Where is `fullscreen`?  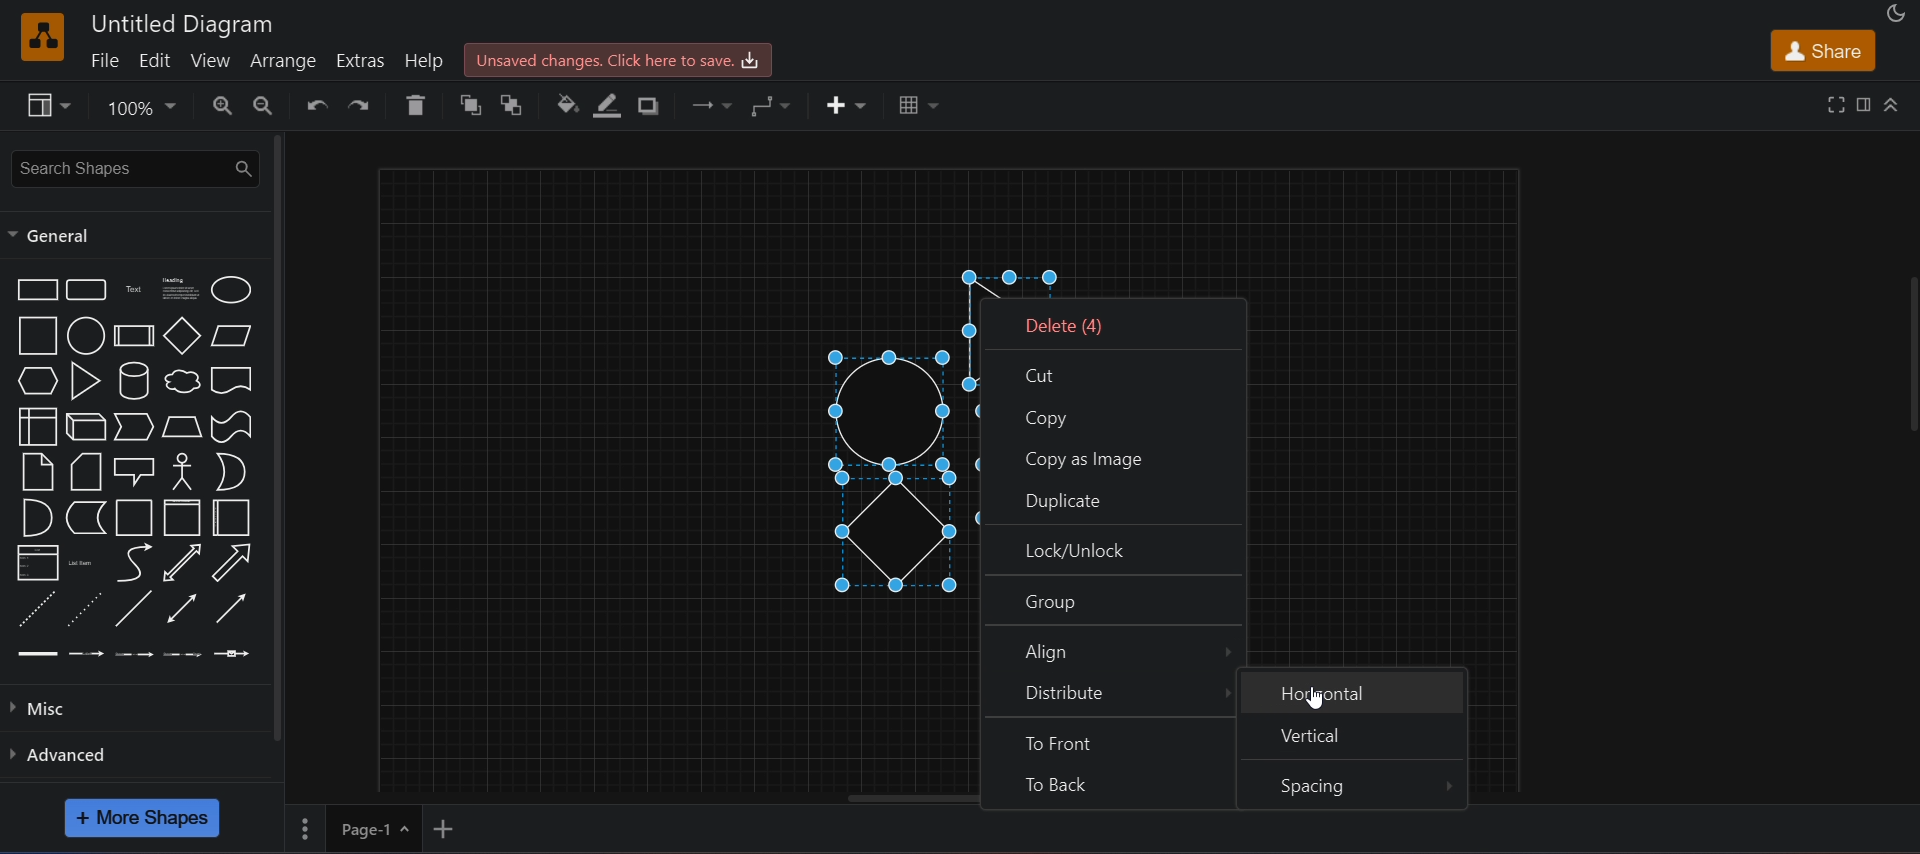
fullscreen is located at coordinates (1833, 104).